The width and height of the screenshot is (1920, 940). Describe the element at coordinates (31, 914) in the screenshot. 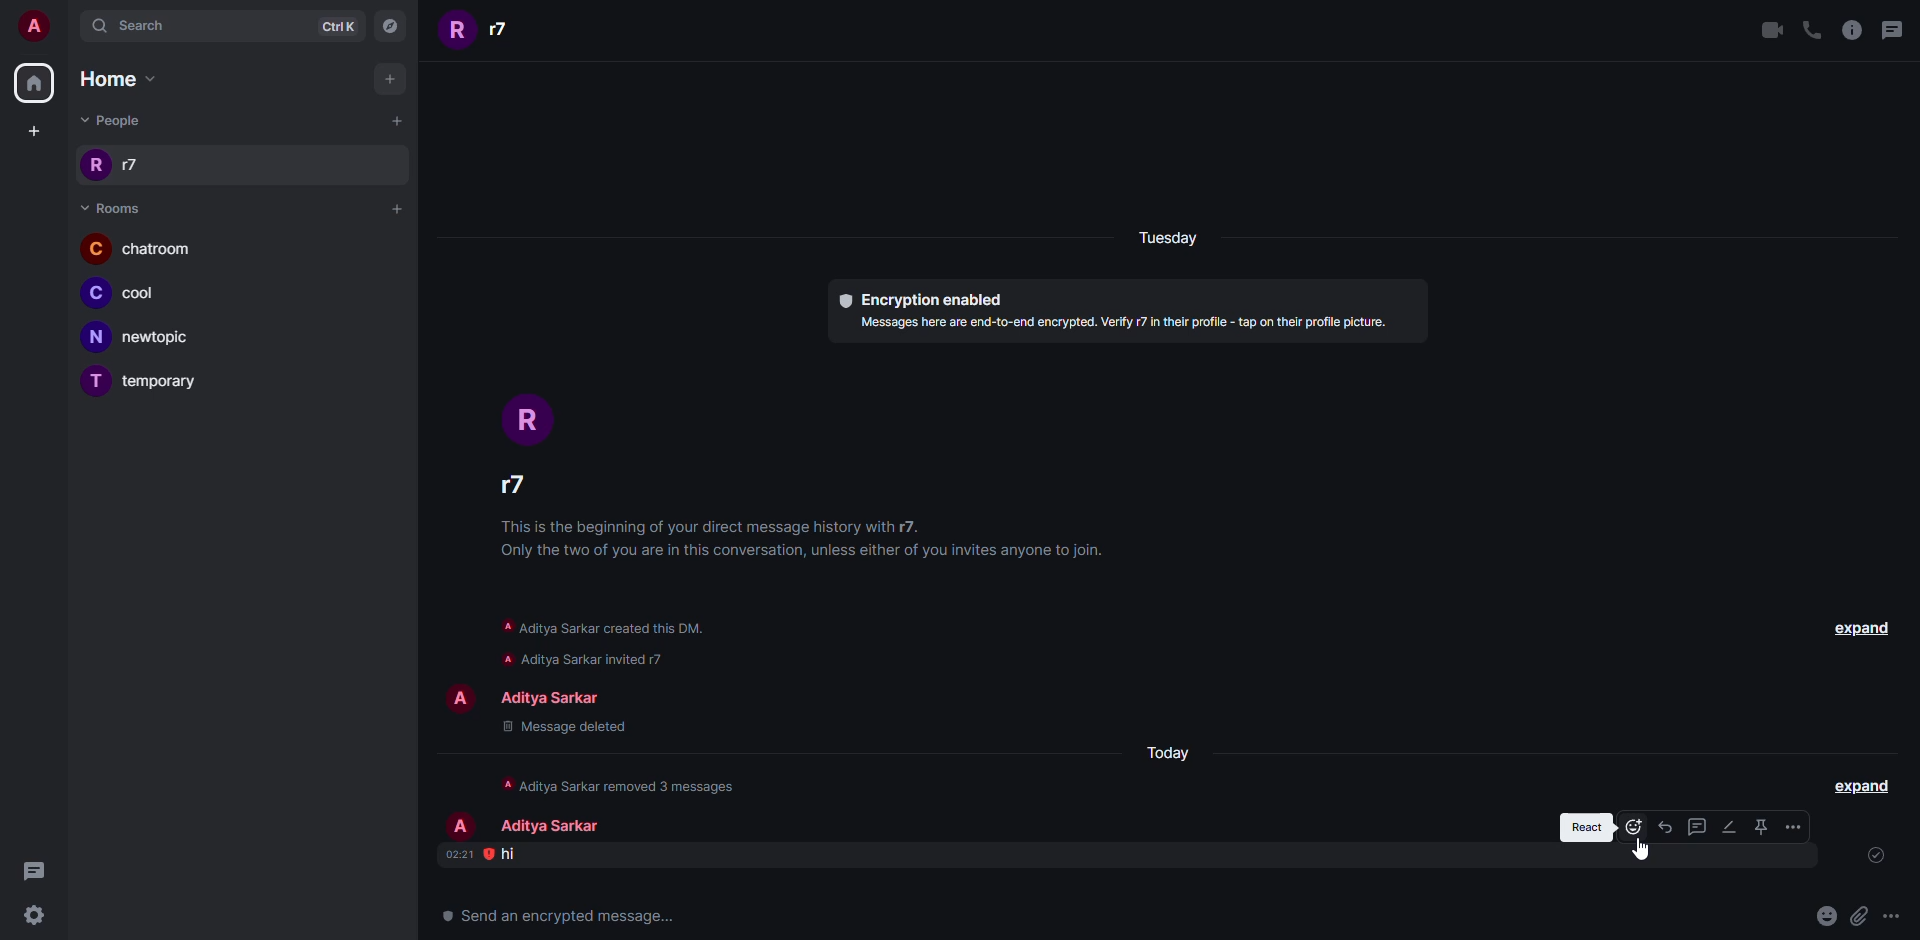

I see `settings` at that location.